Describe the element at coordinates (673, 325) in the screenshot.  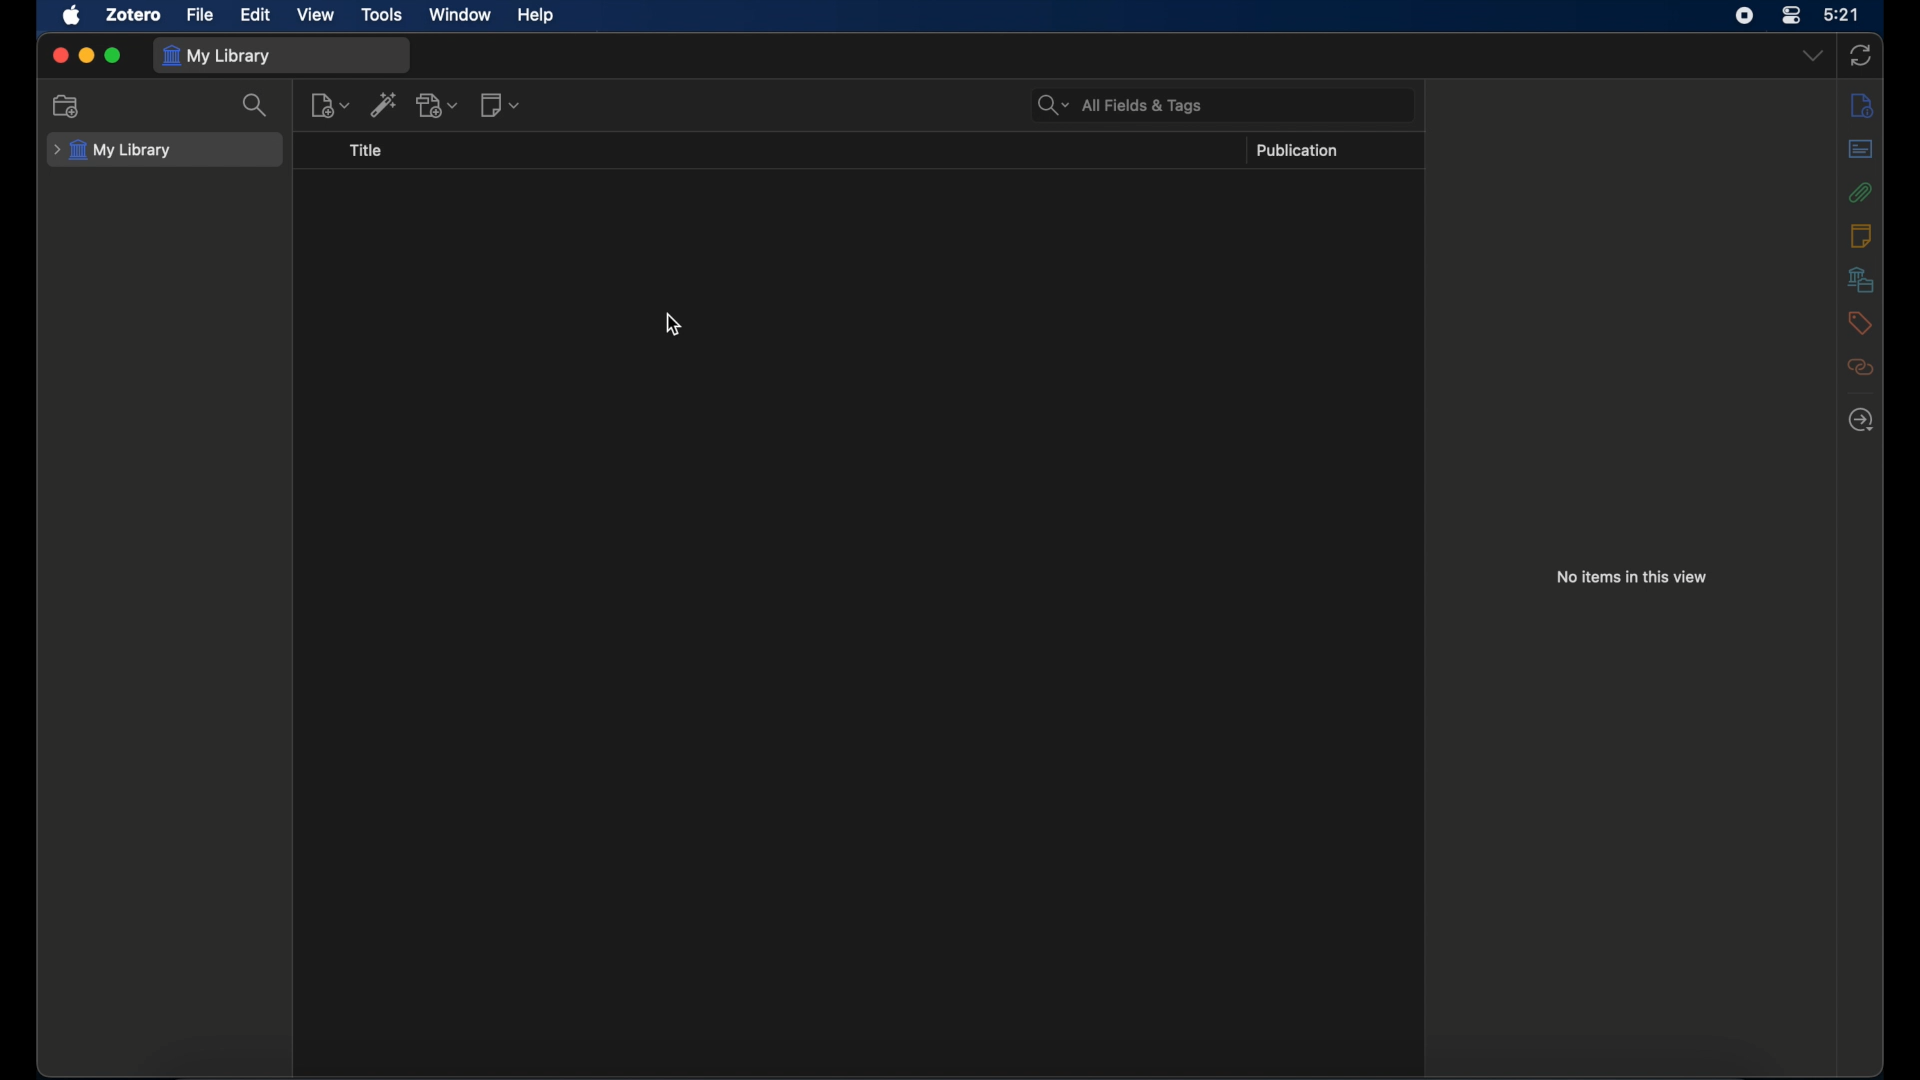
I see `cursor` at that location.